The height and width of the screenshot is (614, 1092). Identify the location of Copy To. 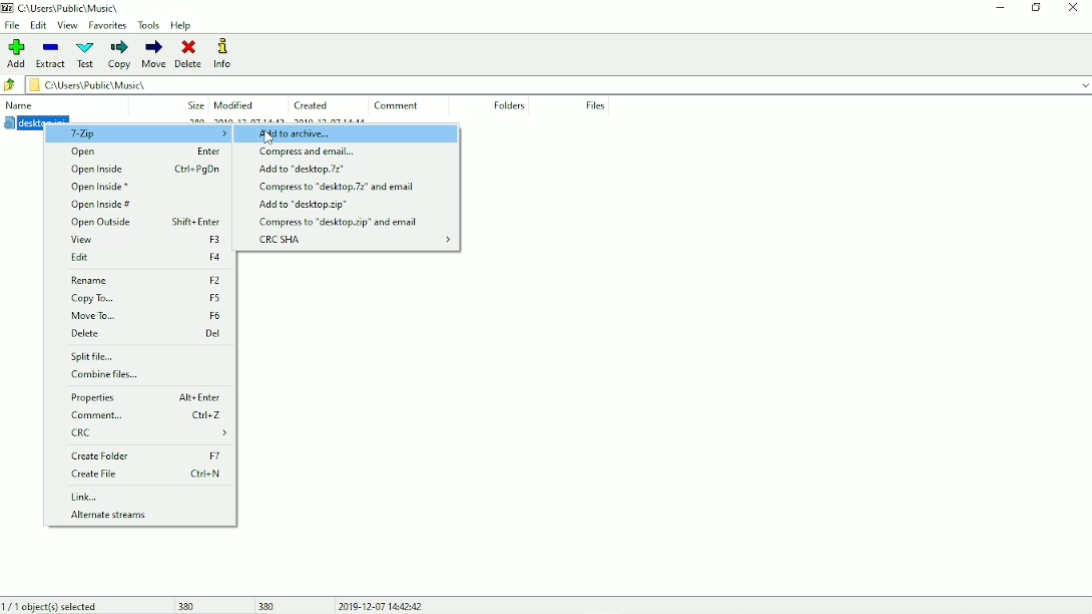
(145, 299).